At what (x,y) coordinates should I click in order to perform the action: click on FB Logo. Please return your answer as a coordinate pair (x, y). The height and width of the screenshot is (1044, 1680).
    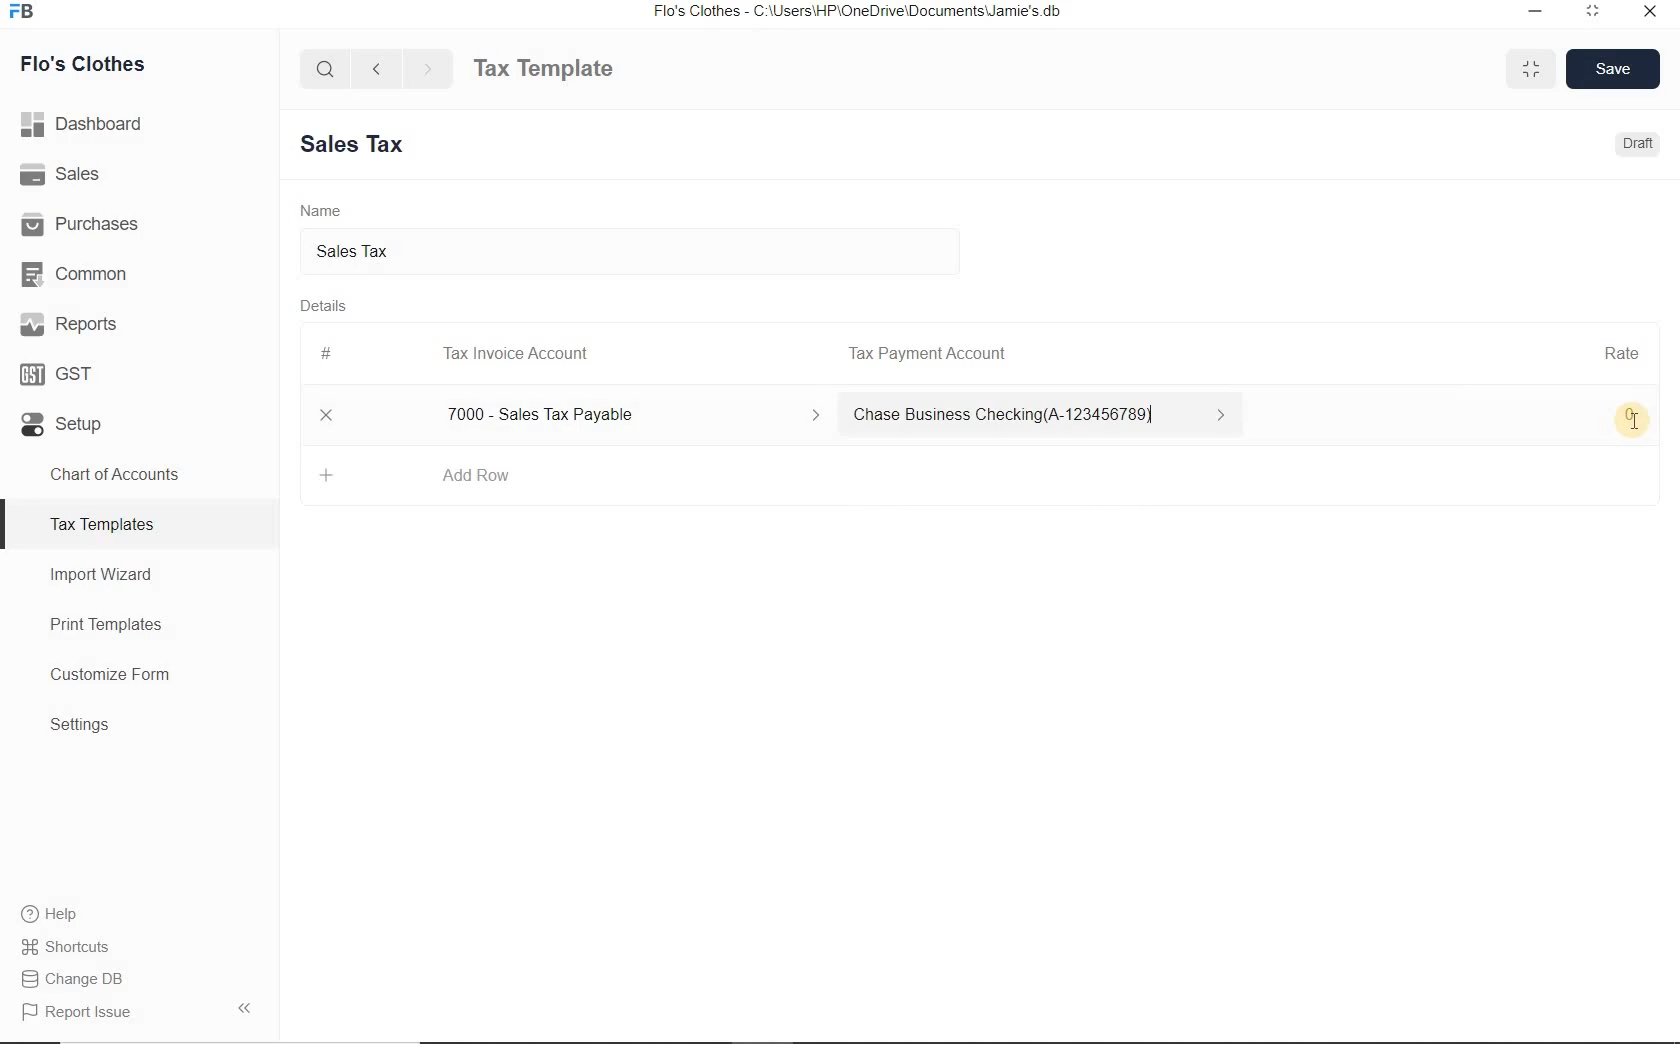
    Looking at the image, I should click on (21, 12).